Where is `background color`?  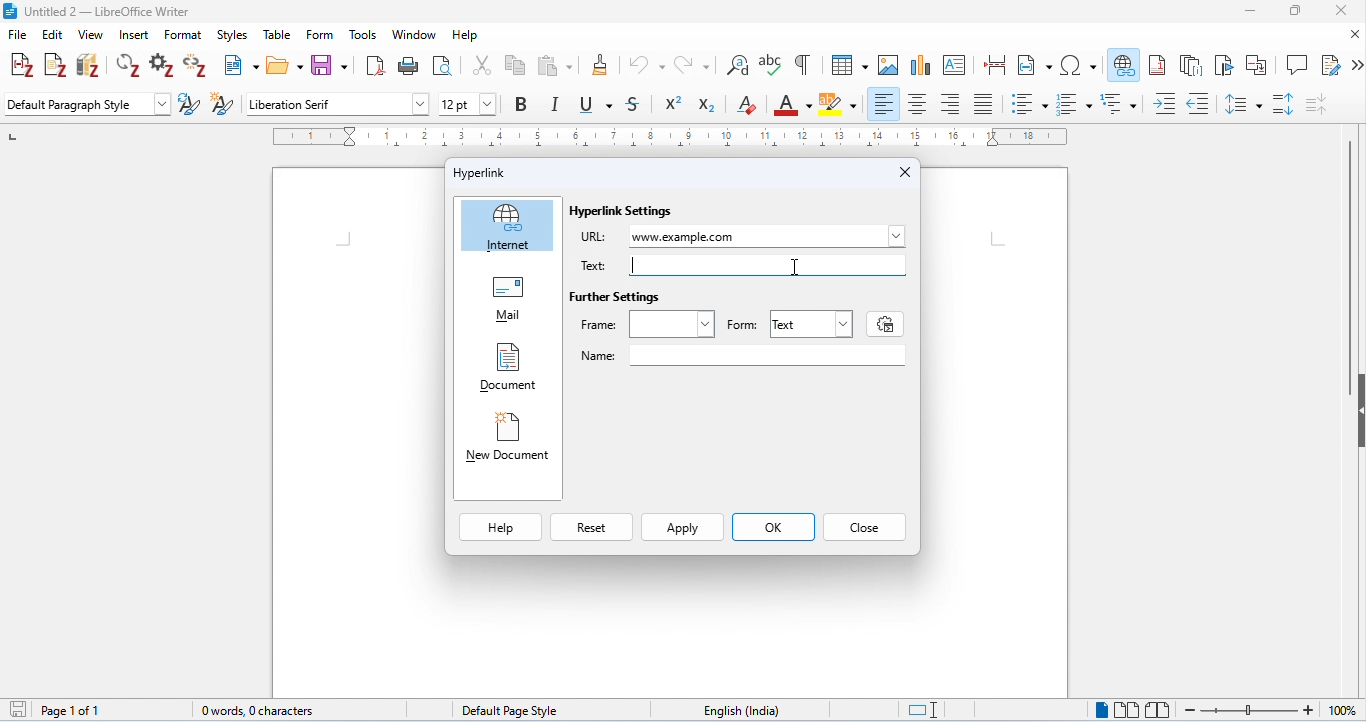 background color is located at coordinates (840, 105).